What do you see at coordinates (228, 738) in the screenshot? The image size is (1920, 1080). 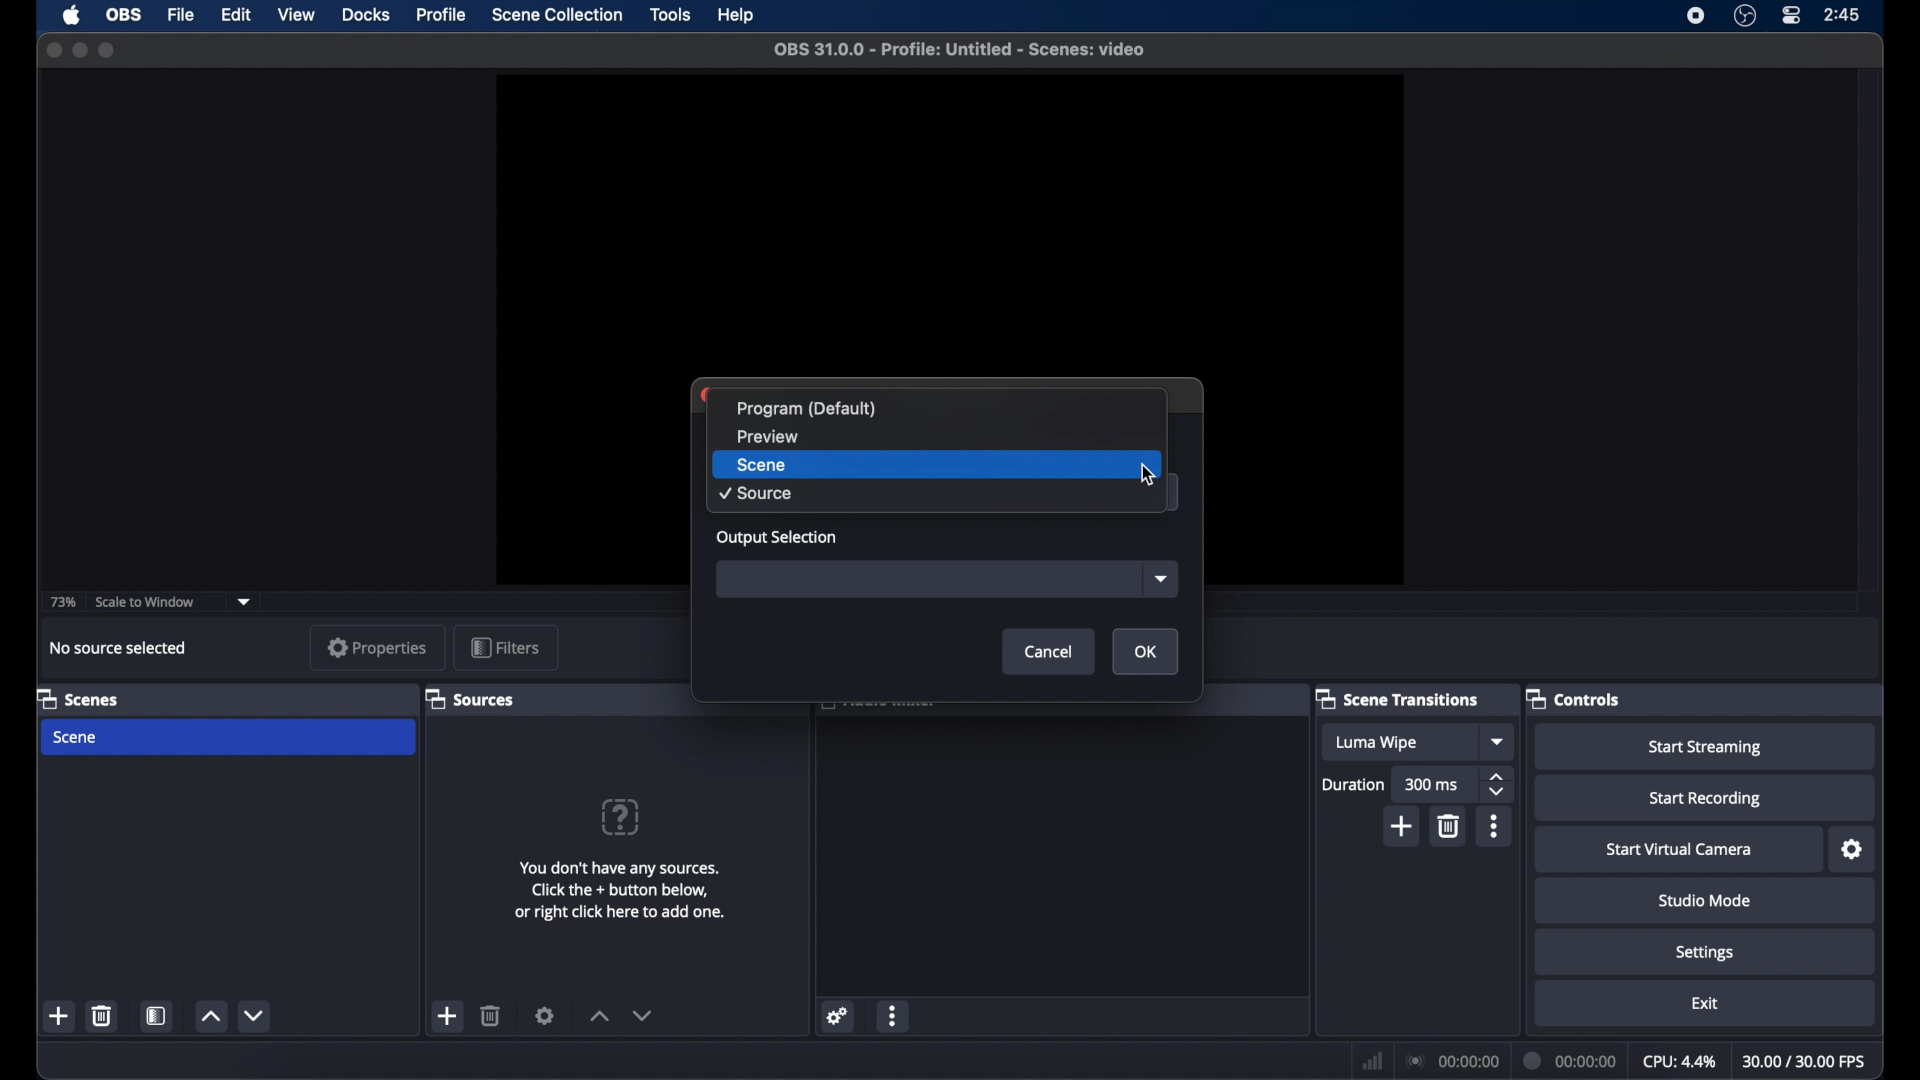 I see `scene` at bounding box center [228, 738].